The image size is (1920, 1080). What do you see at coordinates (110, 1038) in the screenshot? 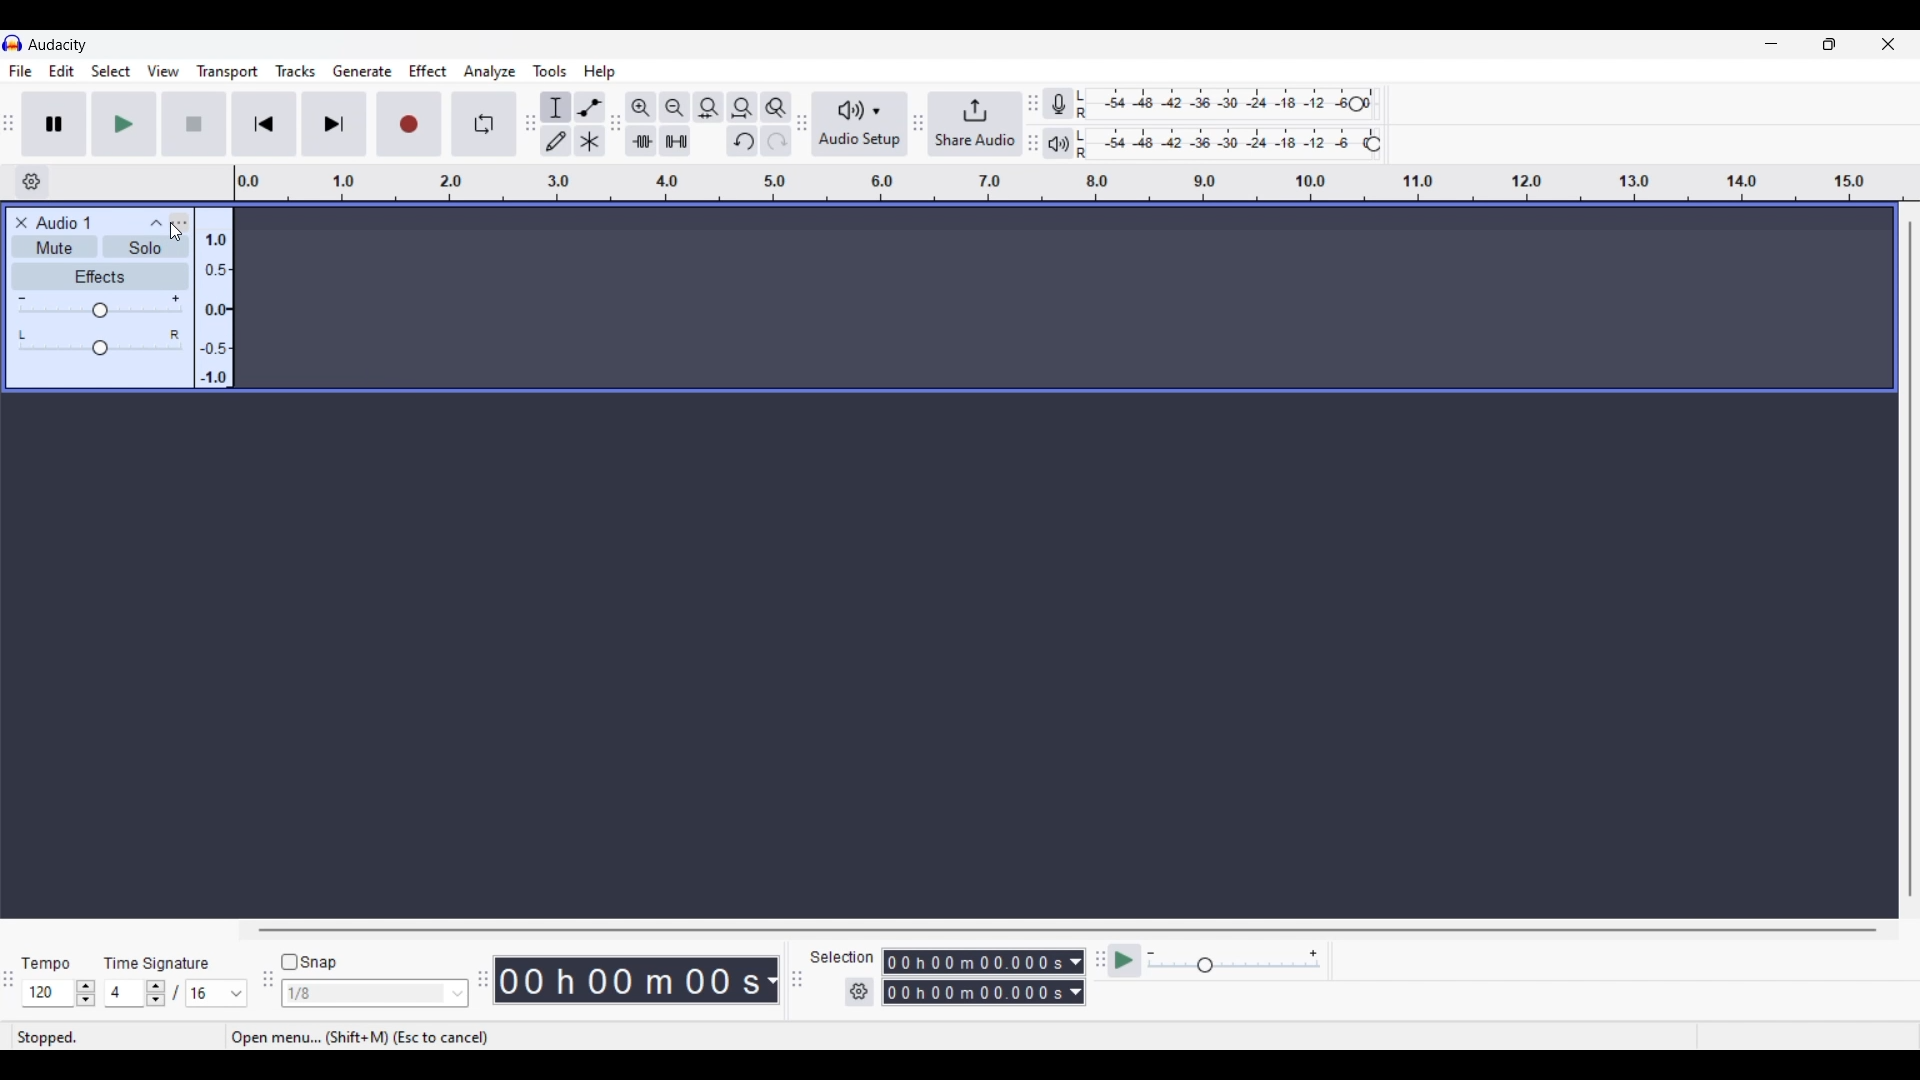
I see `Status of recording` at bounding box center [110, 1038].